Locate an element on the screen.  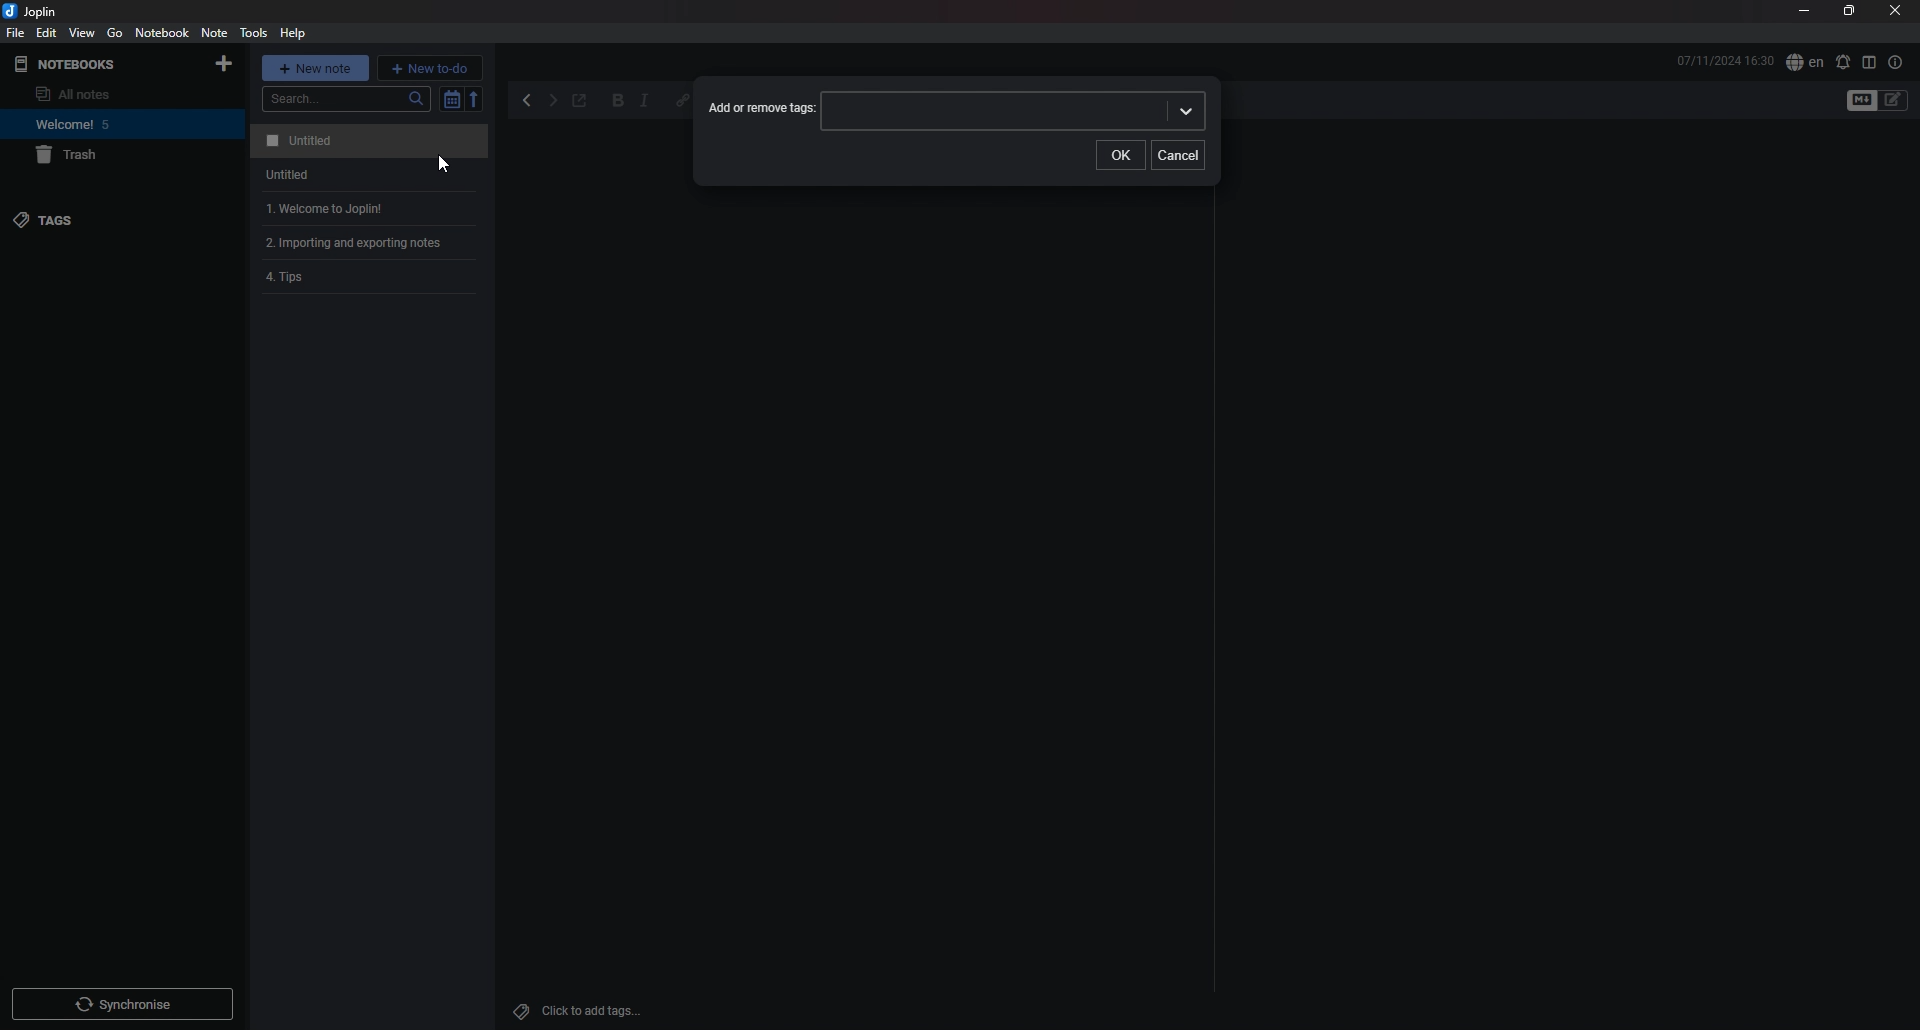
edit is located at coordinates (45, 32).